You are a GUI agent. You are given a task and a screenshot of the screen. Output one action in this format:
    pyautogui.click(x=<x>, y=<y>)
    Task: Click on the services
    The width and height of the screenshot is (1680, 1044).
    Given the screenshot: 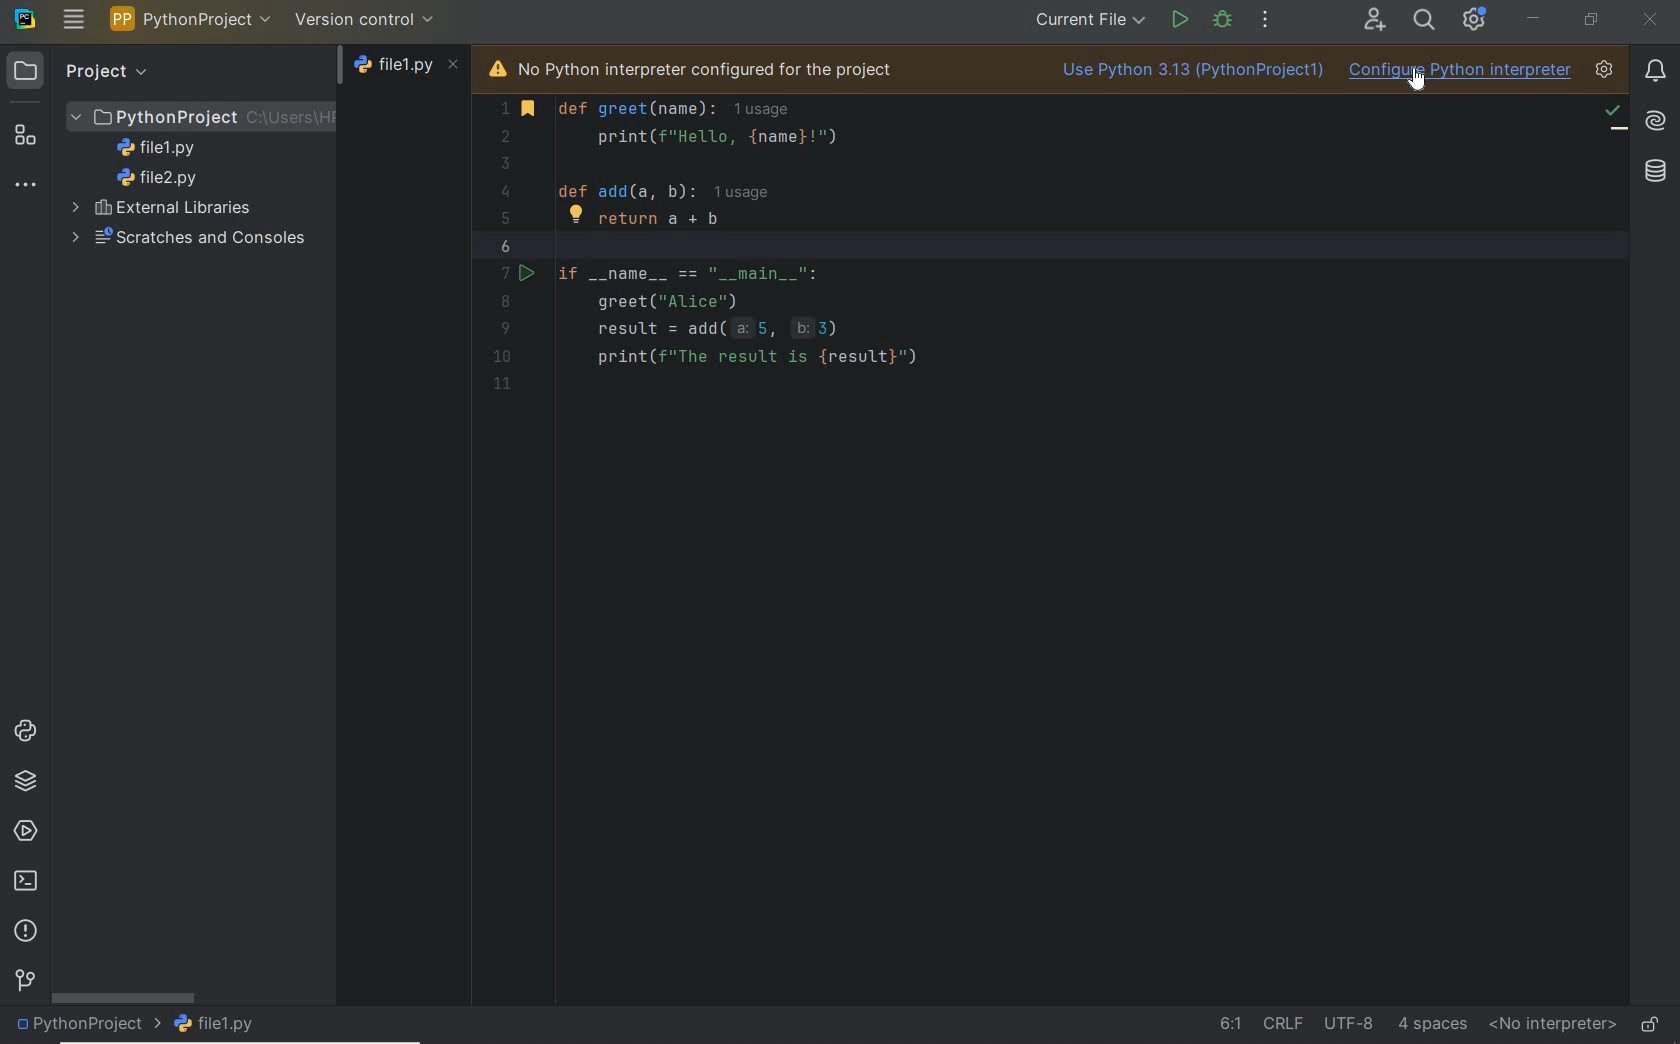 What is the action you would take?
    pyautogui.click(x=26, y=833)
    